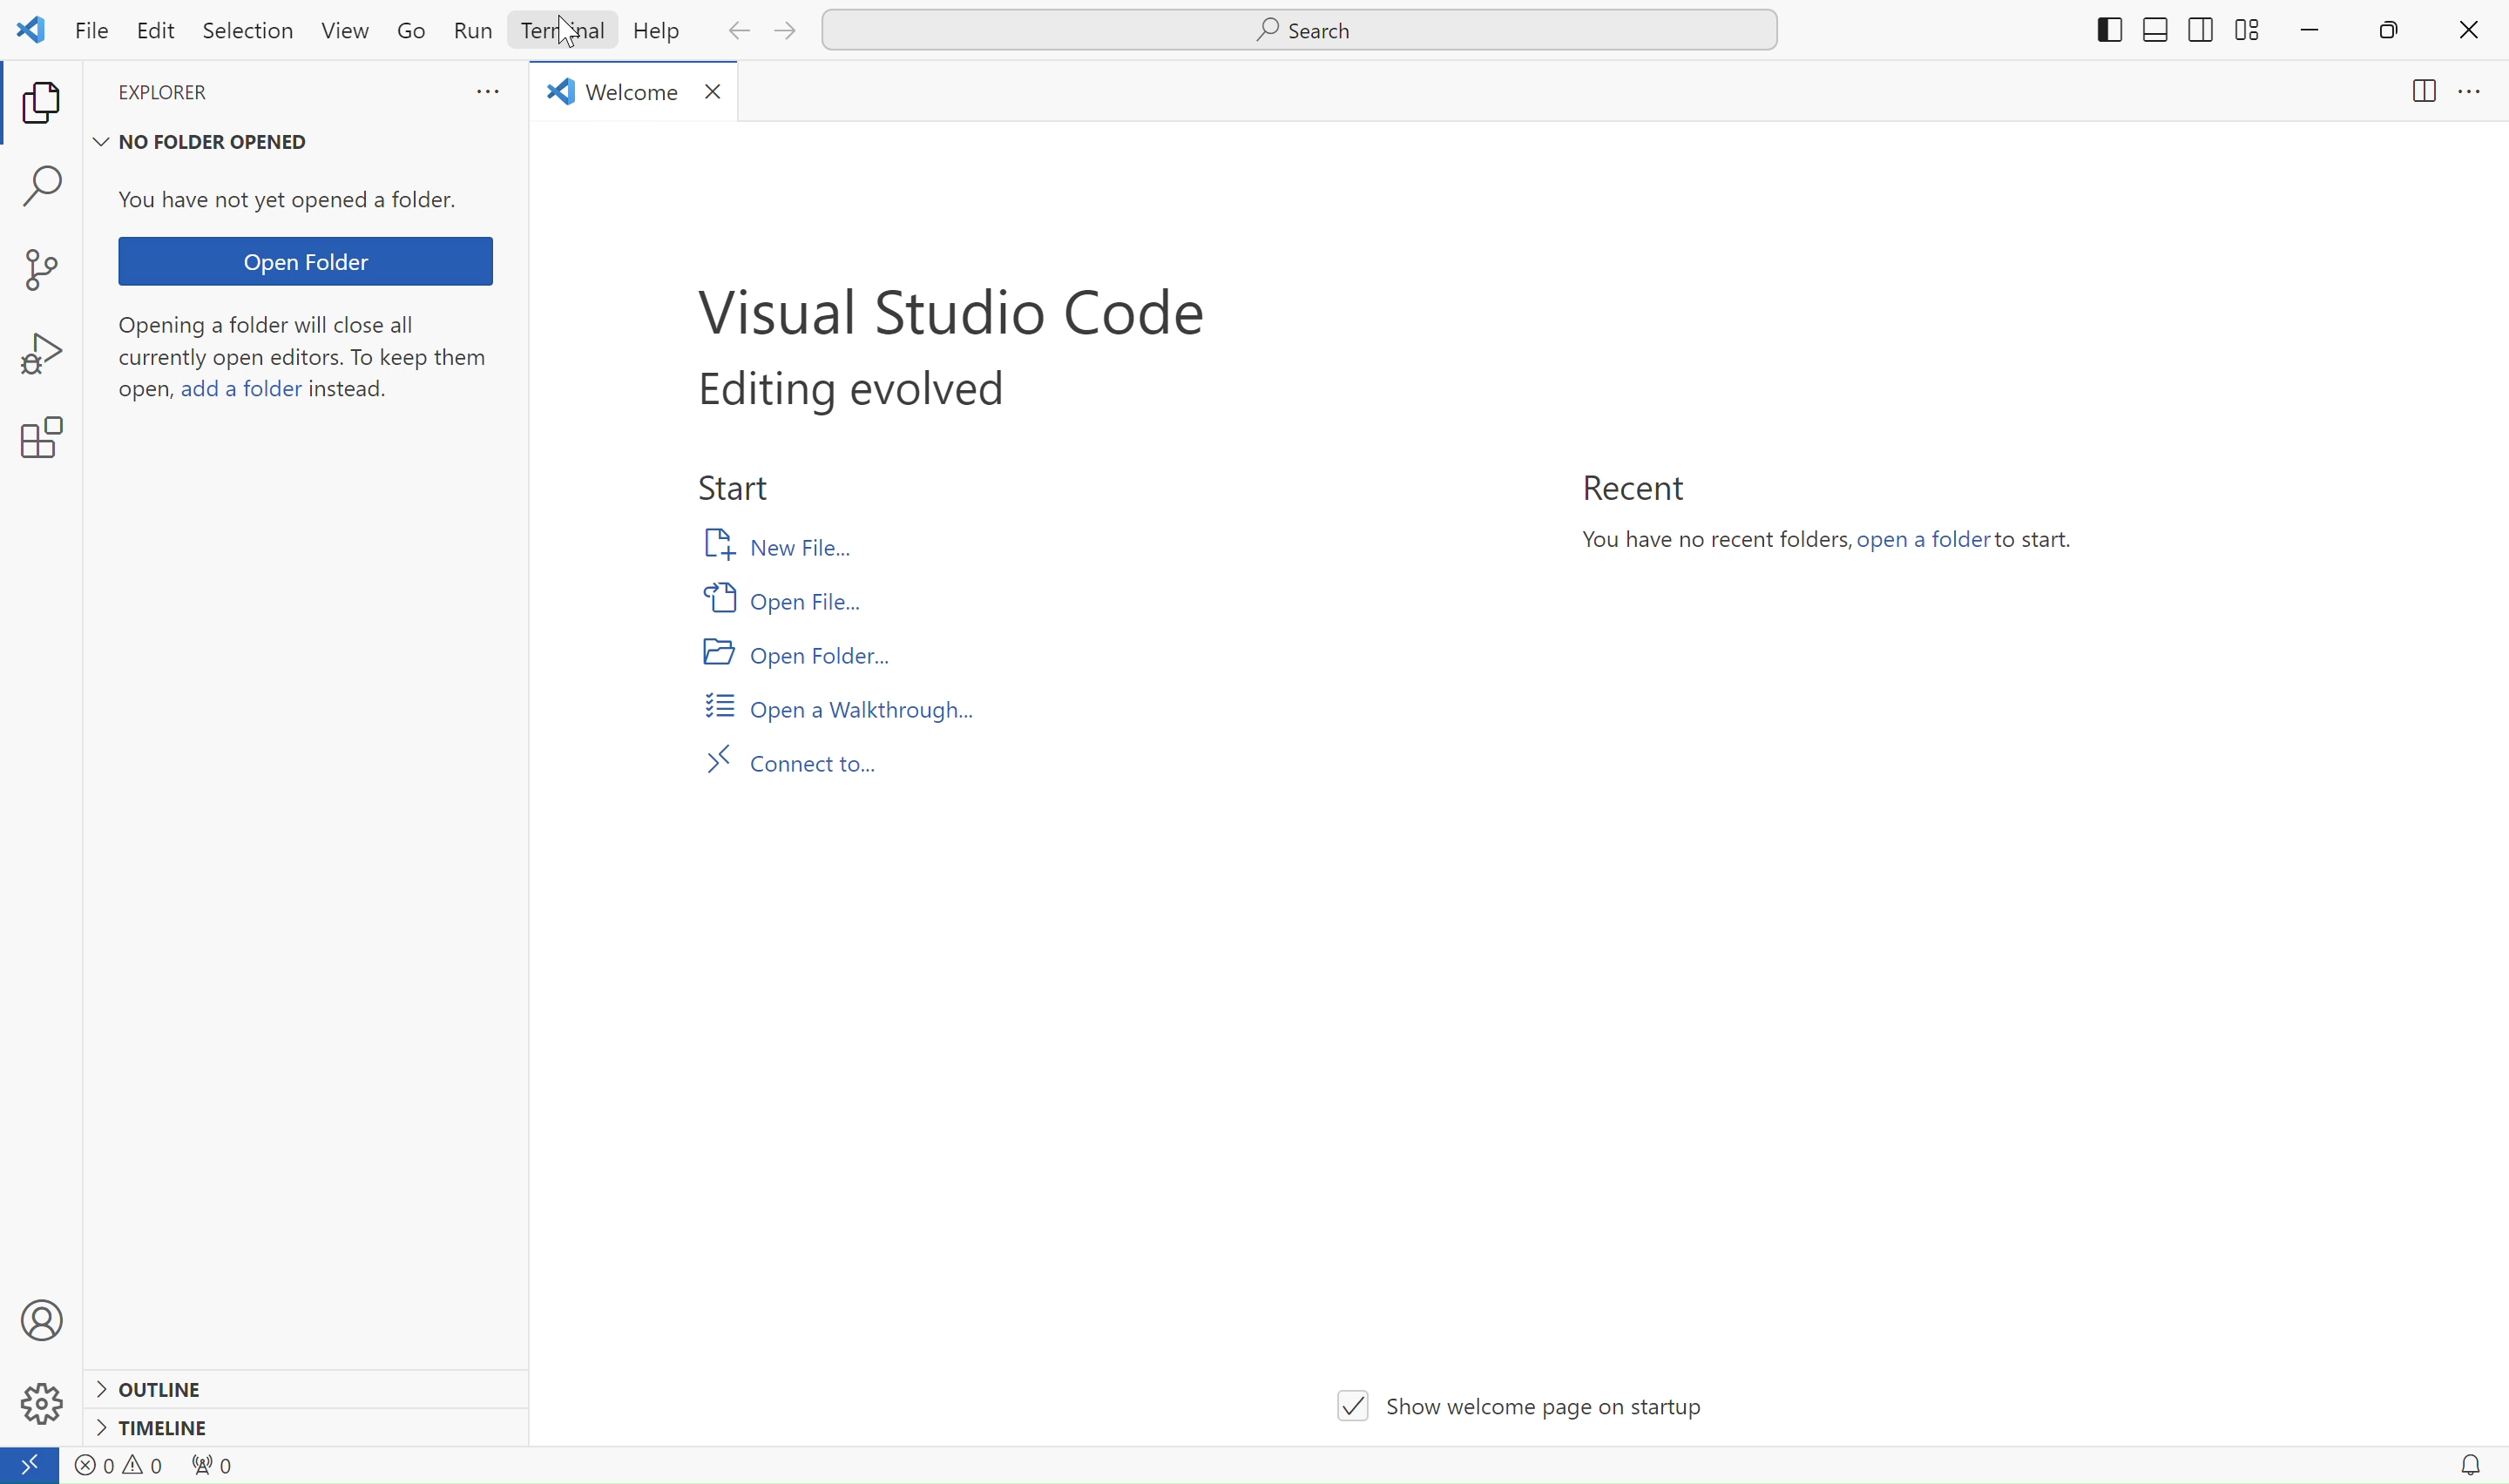 Image resolution: width=2509 pixels, height=1484 pixels. Describe the element at coordinates (42, 346) in the screenshot. I see `bug` at that location.